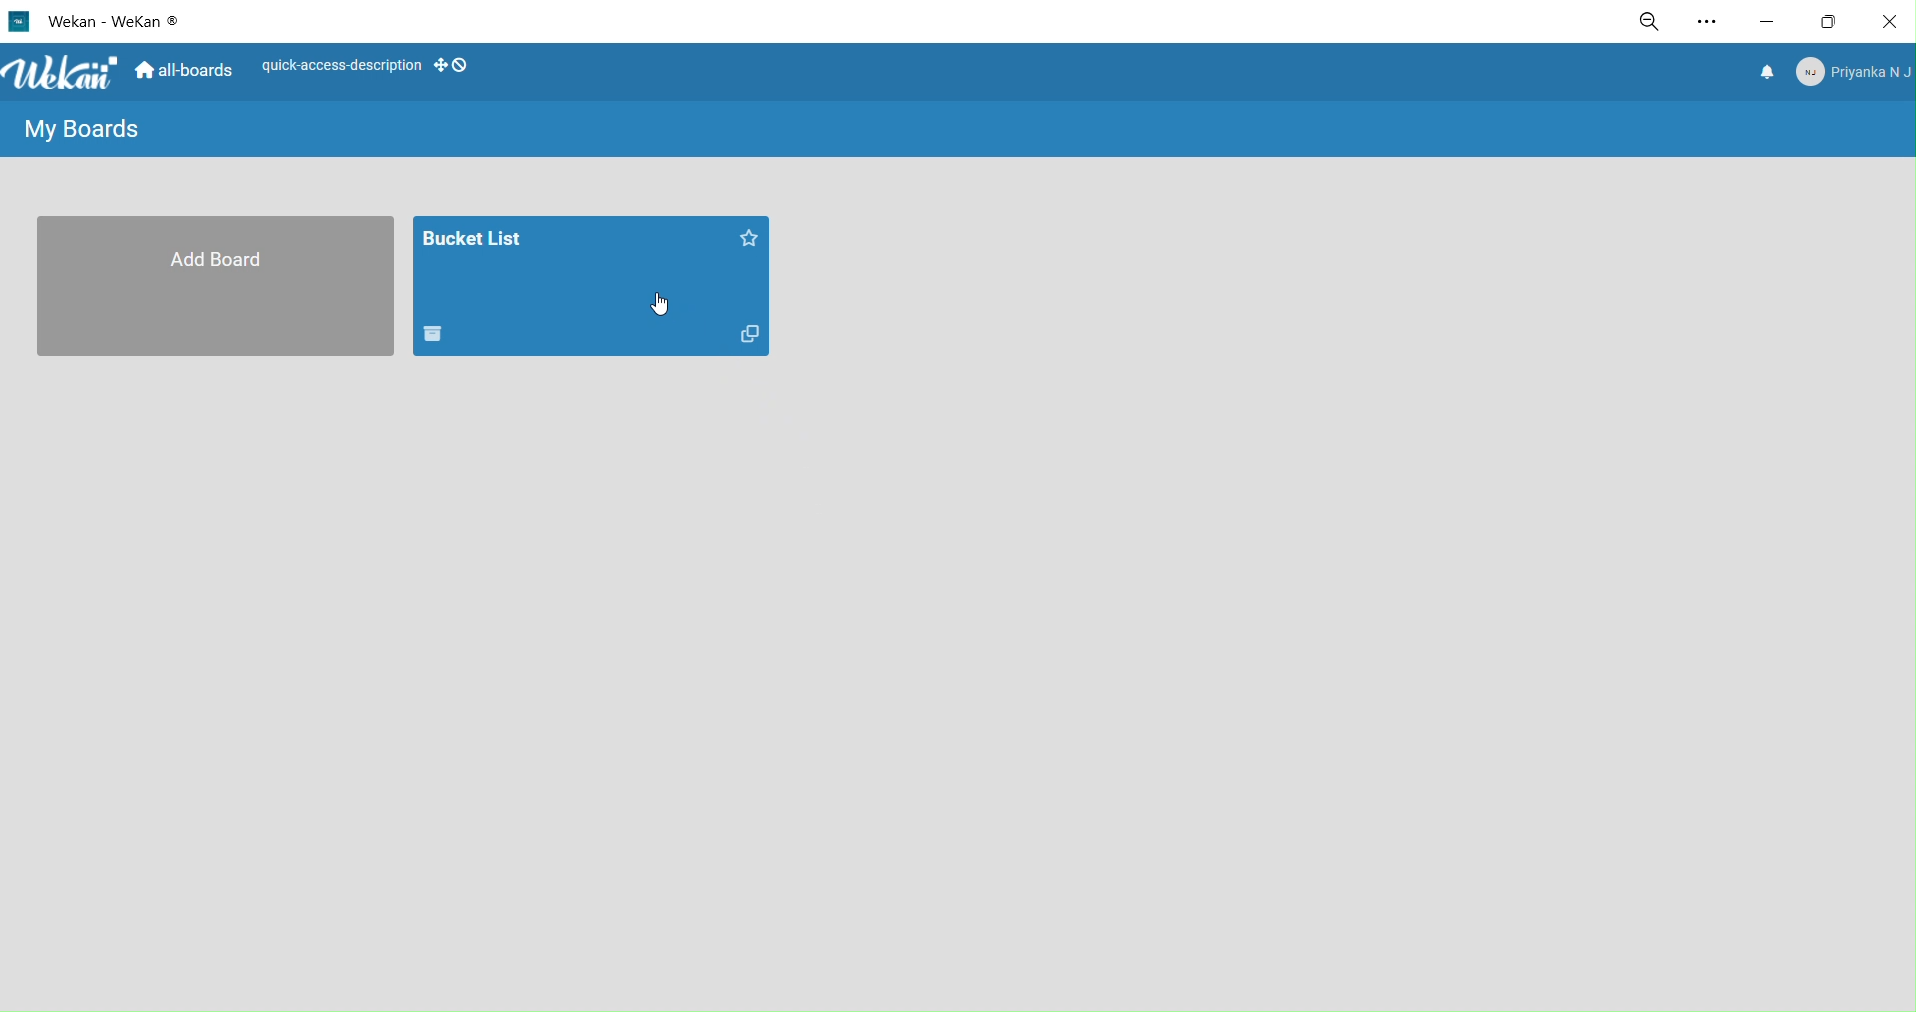 The image size is (1916, 1012). I want to click on close, so click(1894, 23).